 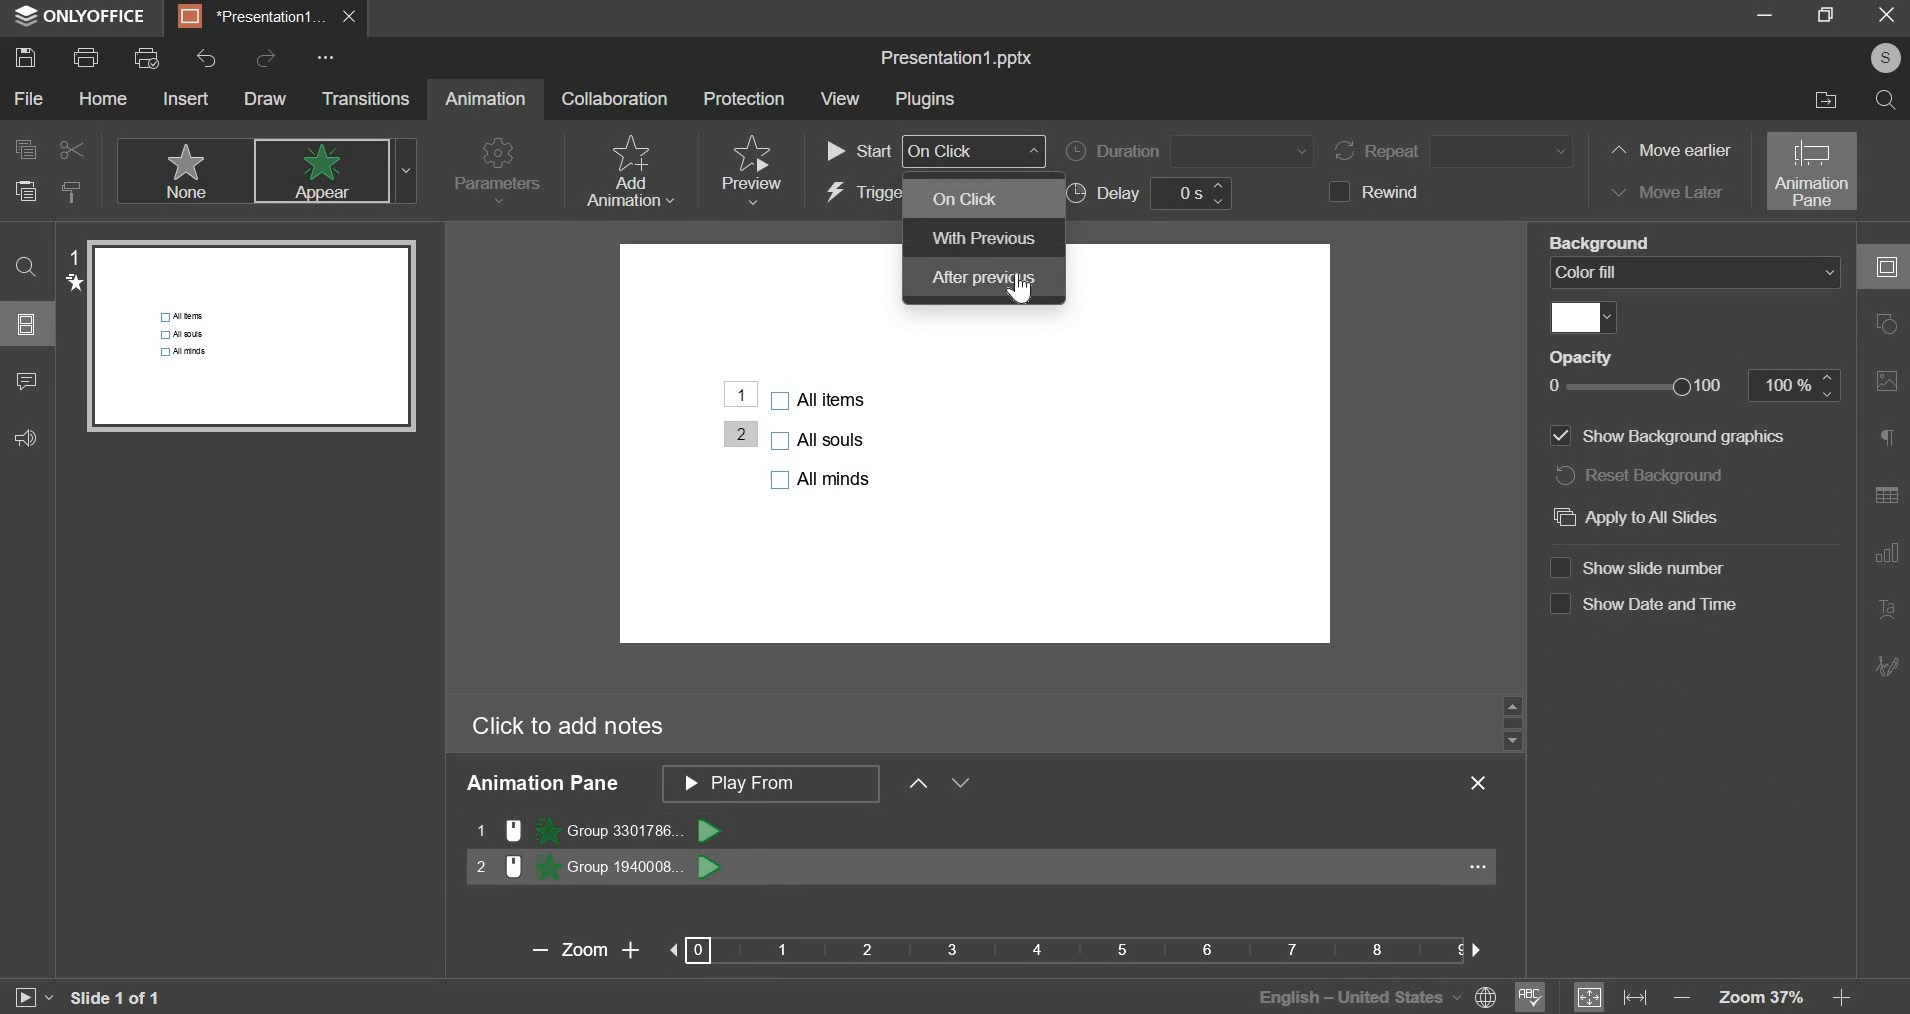 I want to click on language, so click(x=1369, y=995).